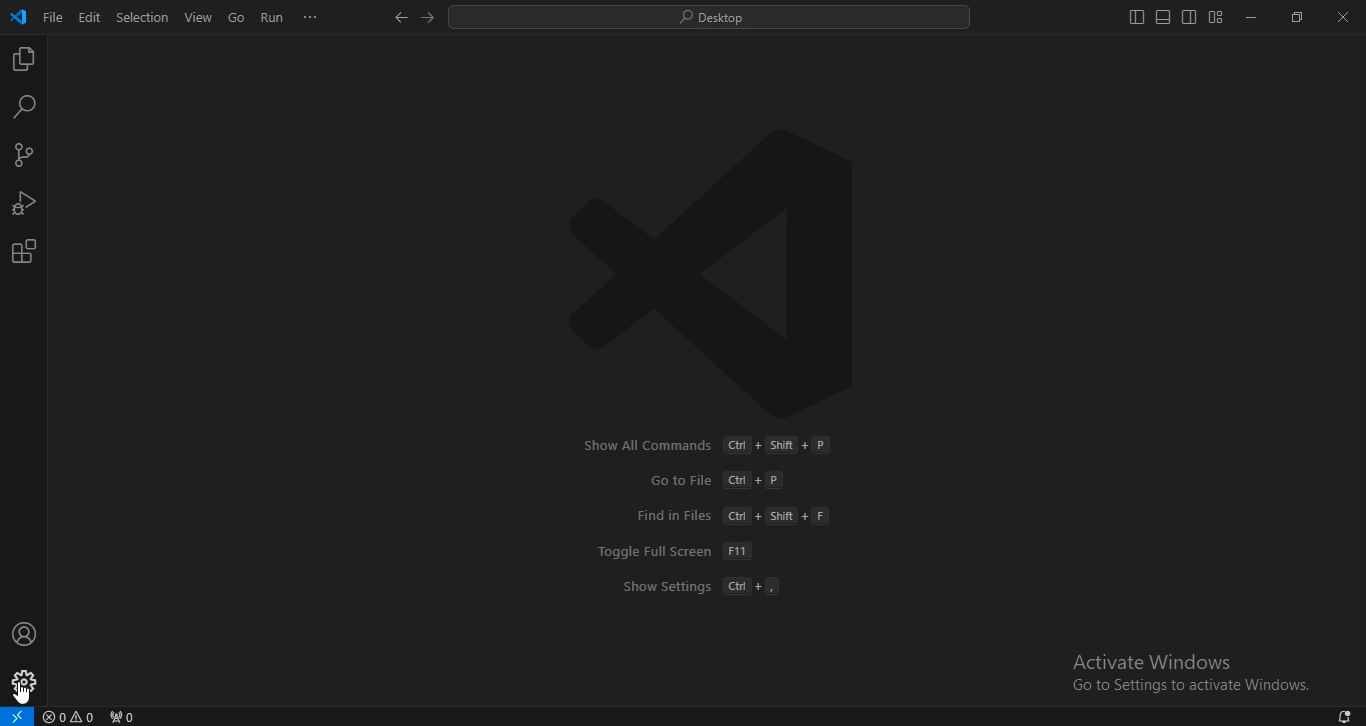  I want to click on Show All Commands Cu + Shift + P
GotoFile ‘Cu +P
Find in Files Ct + Shit + F
Toggle Full Screen [FIT
Show Settings Cul +,, so click(701, 518).